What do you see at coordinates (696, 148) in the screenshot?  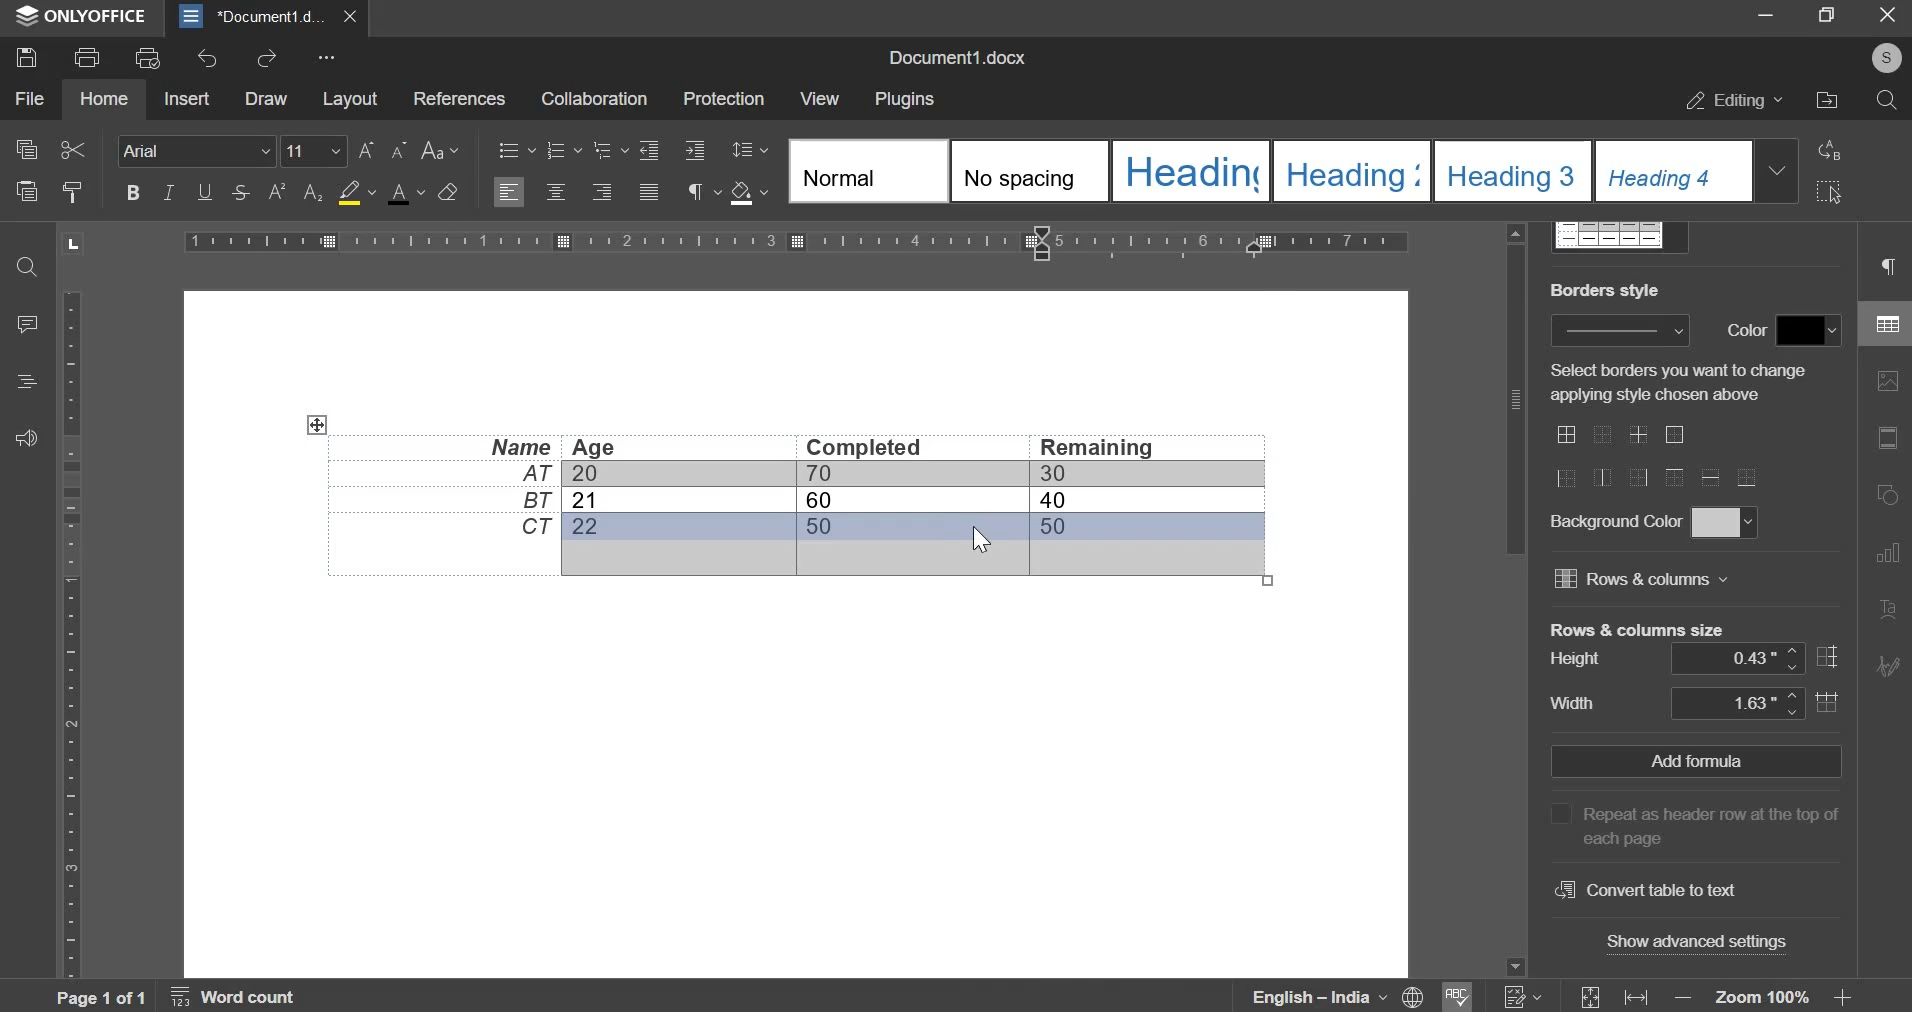 I see `decrease indent` at bounding box center [696, 148].